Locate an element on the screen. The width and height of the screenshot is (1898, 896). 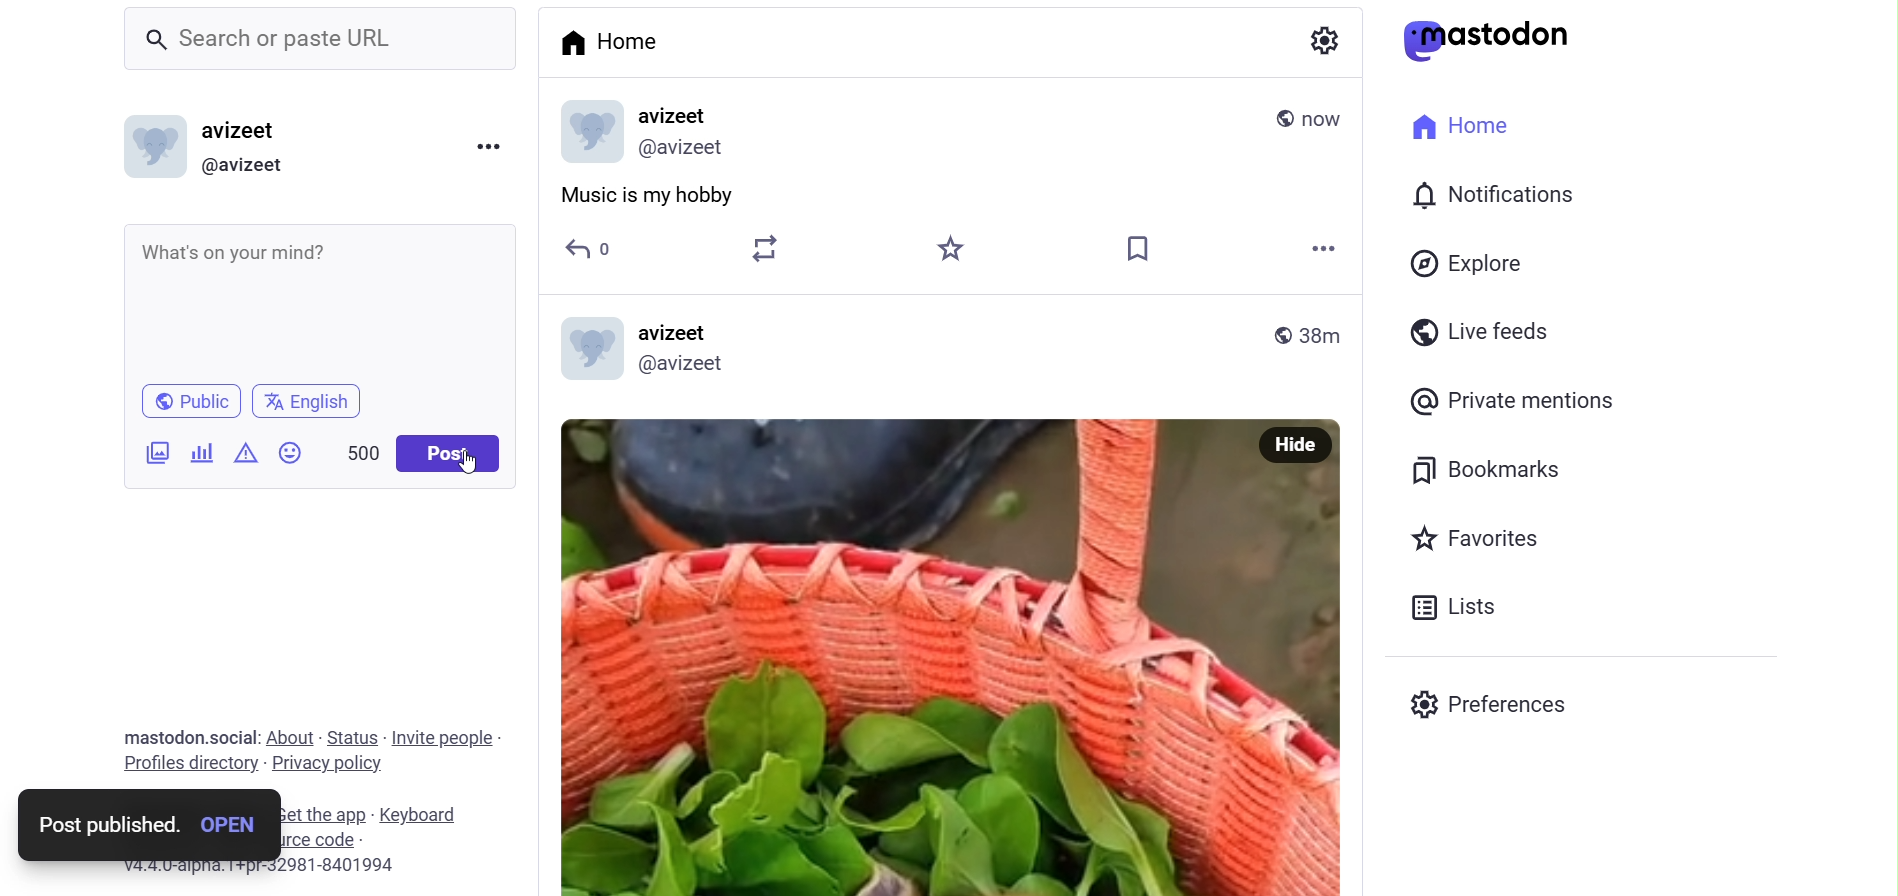
Privacy policy is located at coordinates (334, 763).